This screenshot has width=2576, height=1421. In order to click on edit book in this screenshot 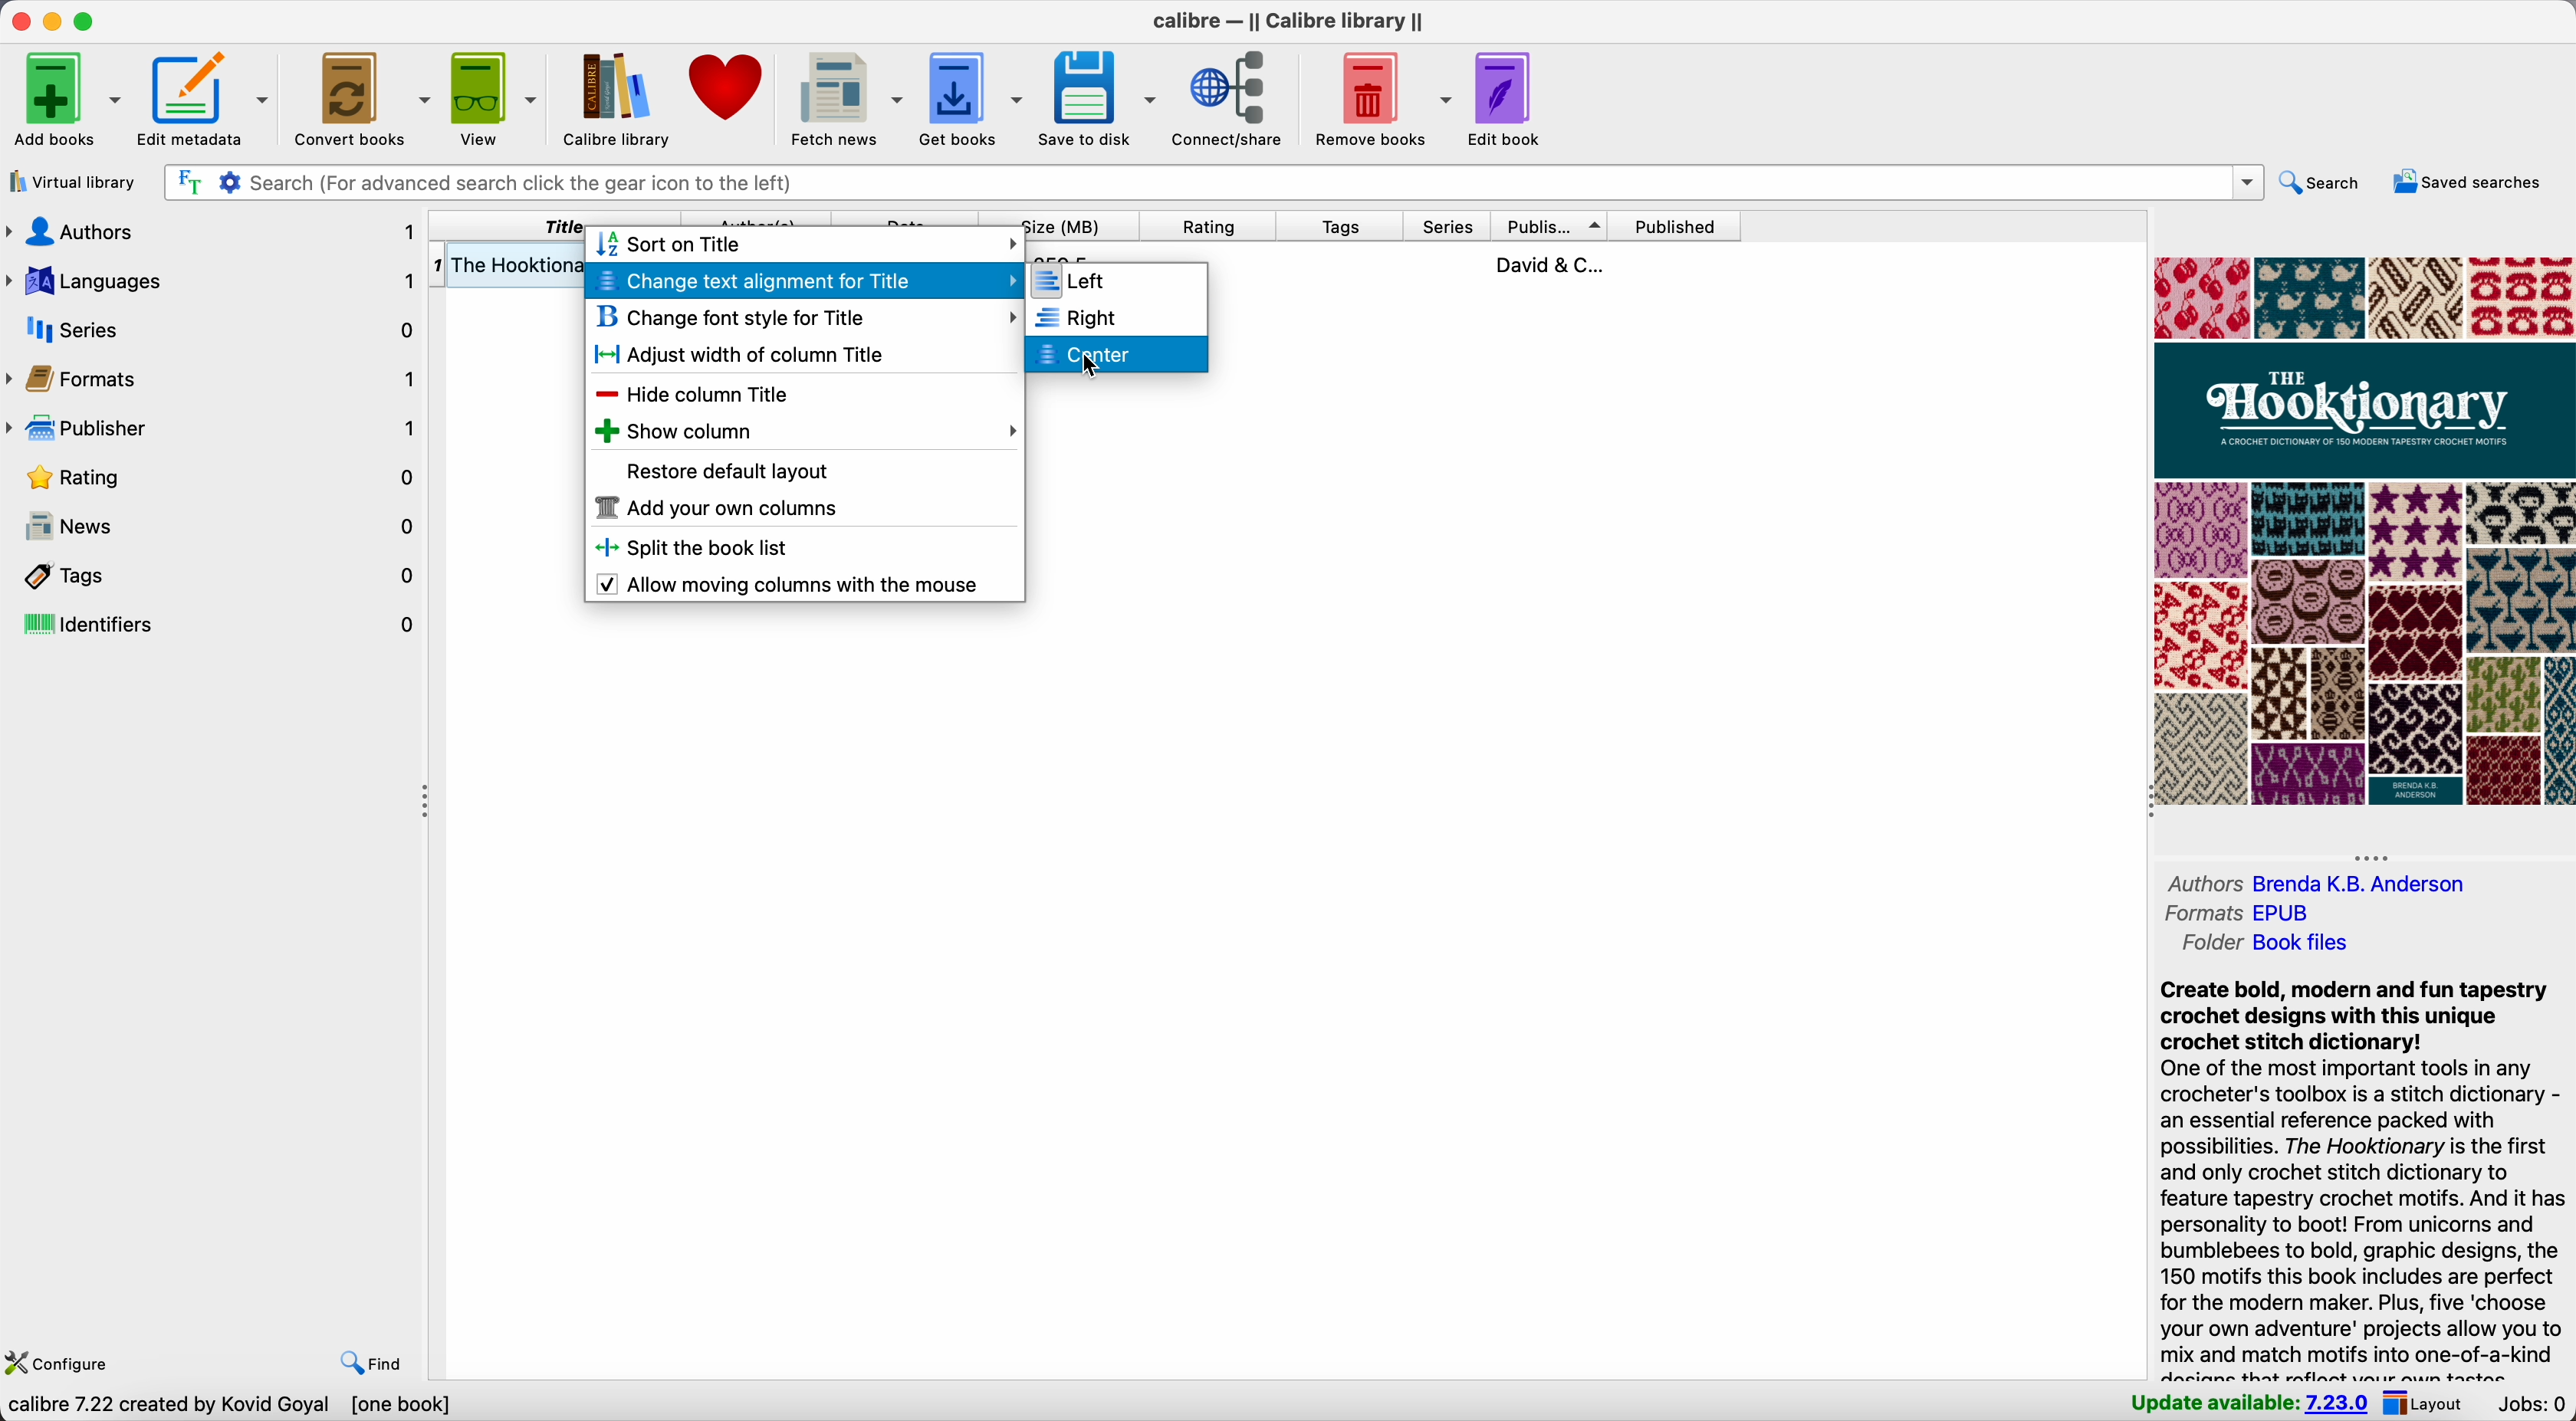, I will do `click(1510, 98)`.